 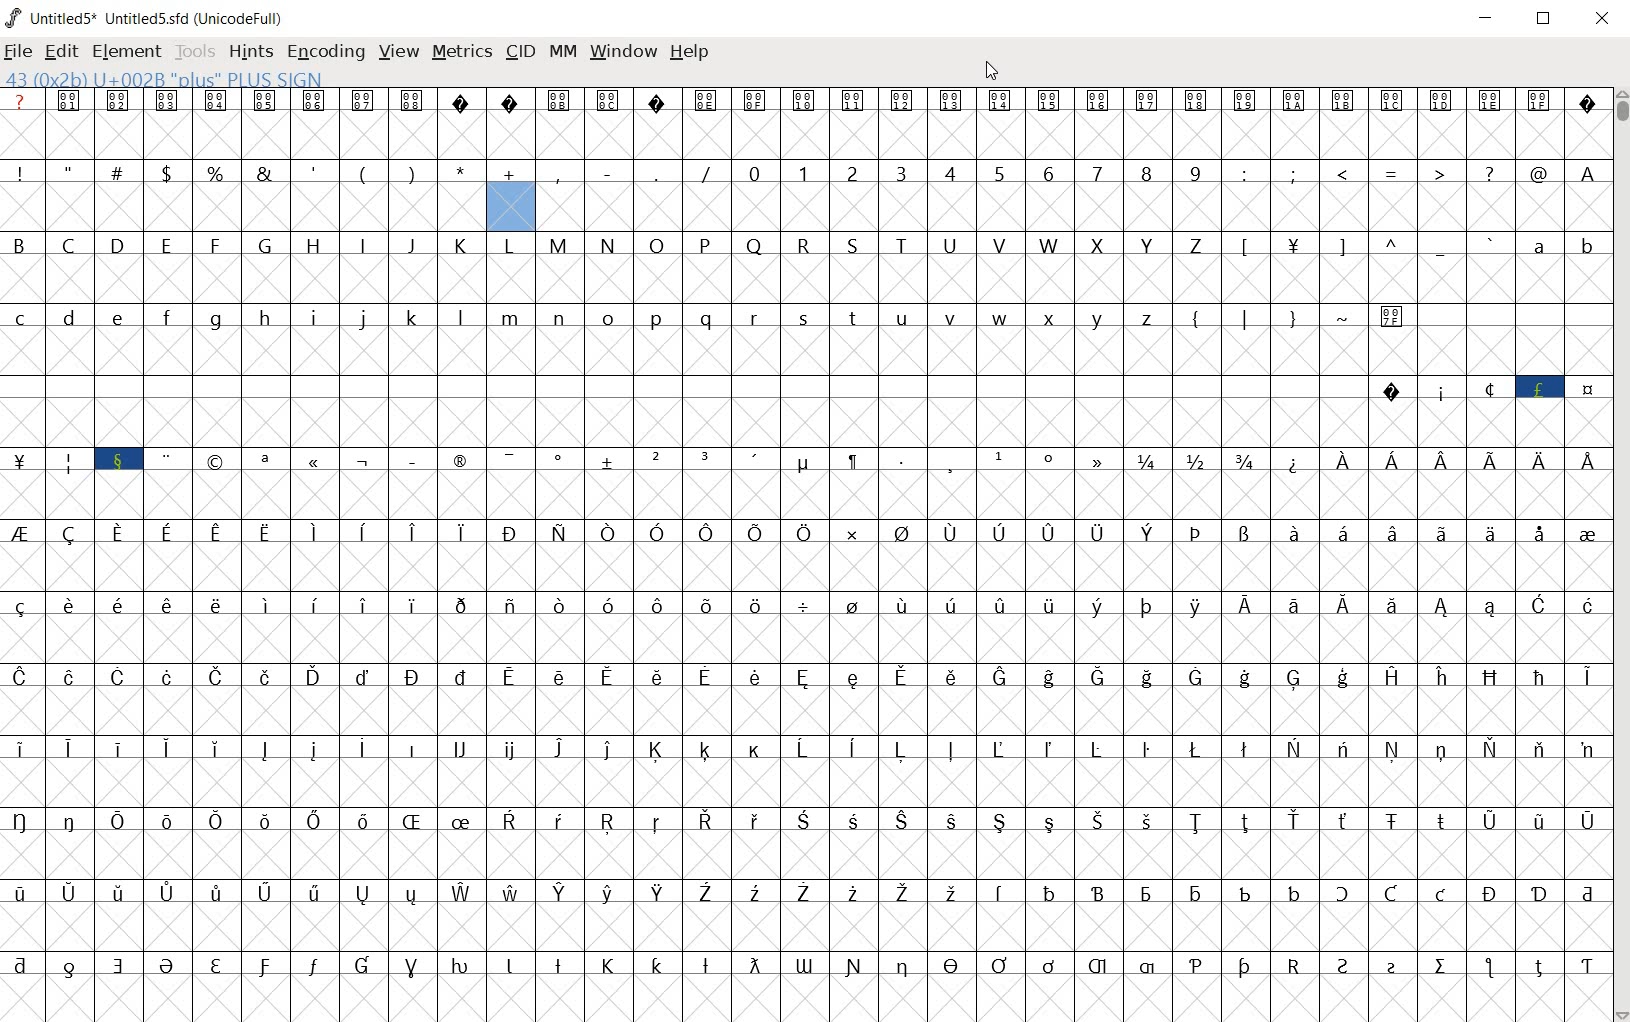 I want to click on hints, so click(x=250, y=53).